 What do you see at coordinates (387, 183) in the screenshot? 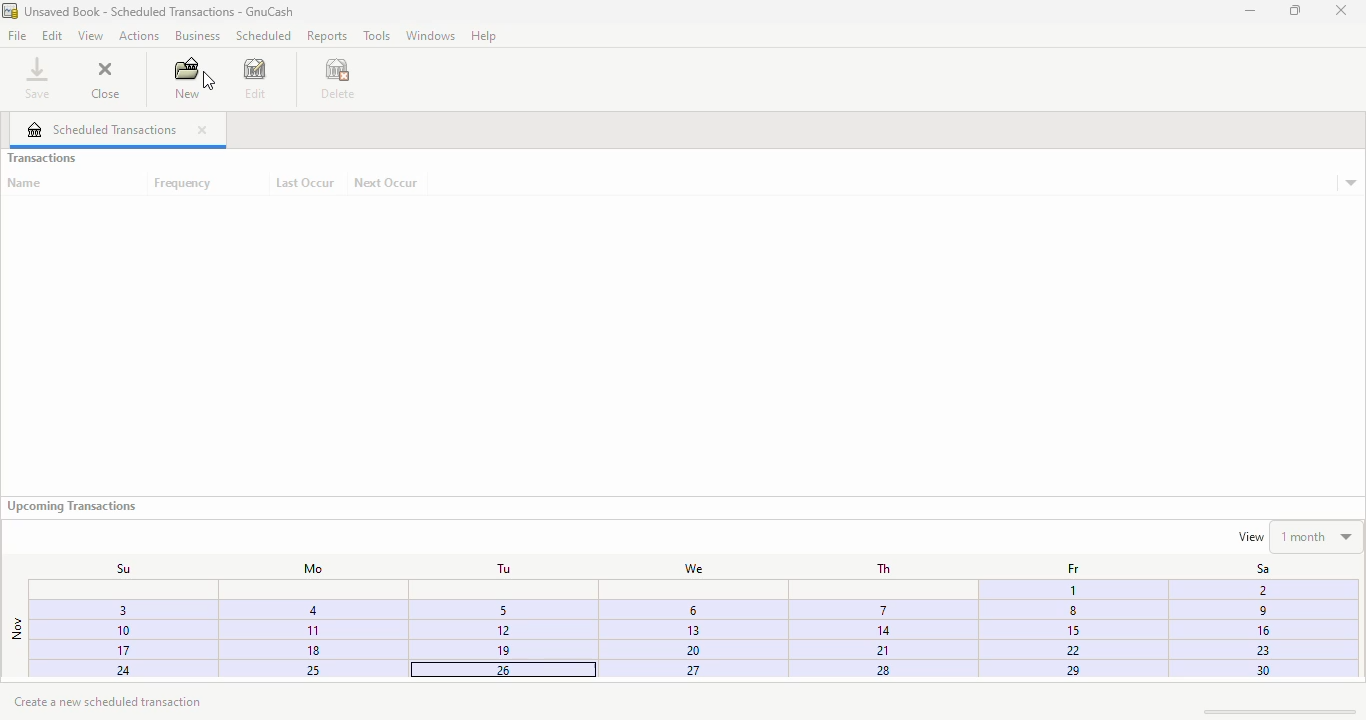
I see `next occur` at bounding box center [387, 183].